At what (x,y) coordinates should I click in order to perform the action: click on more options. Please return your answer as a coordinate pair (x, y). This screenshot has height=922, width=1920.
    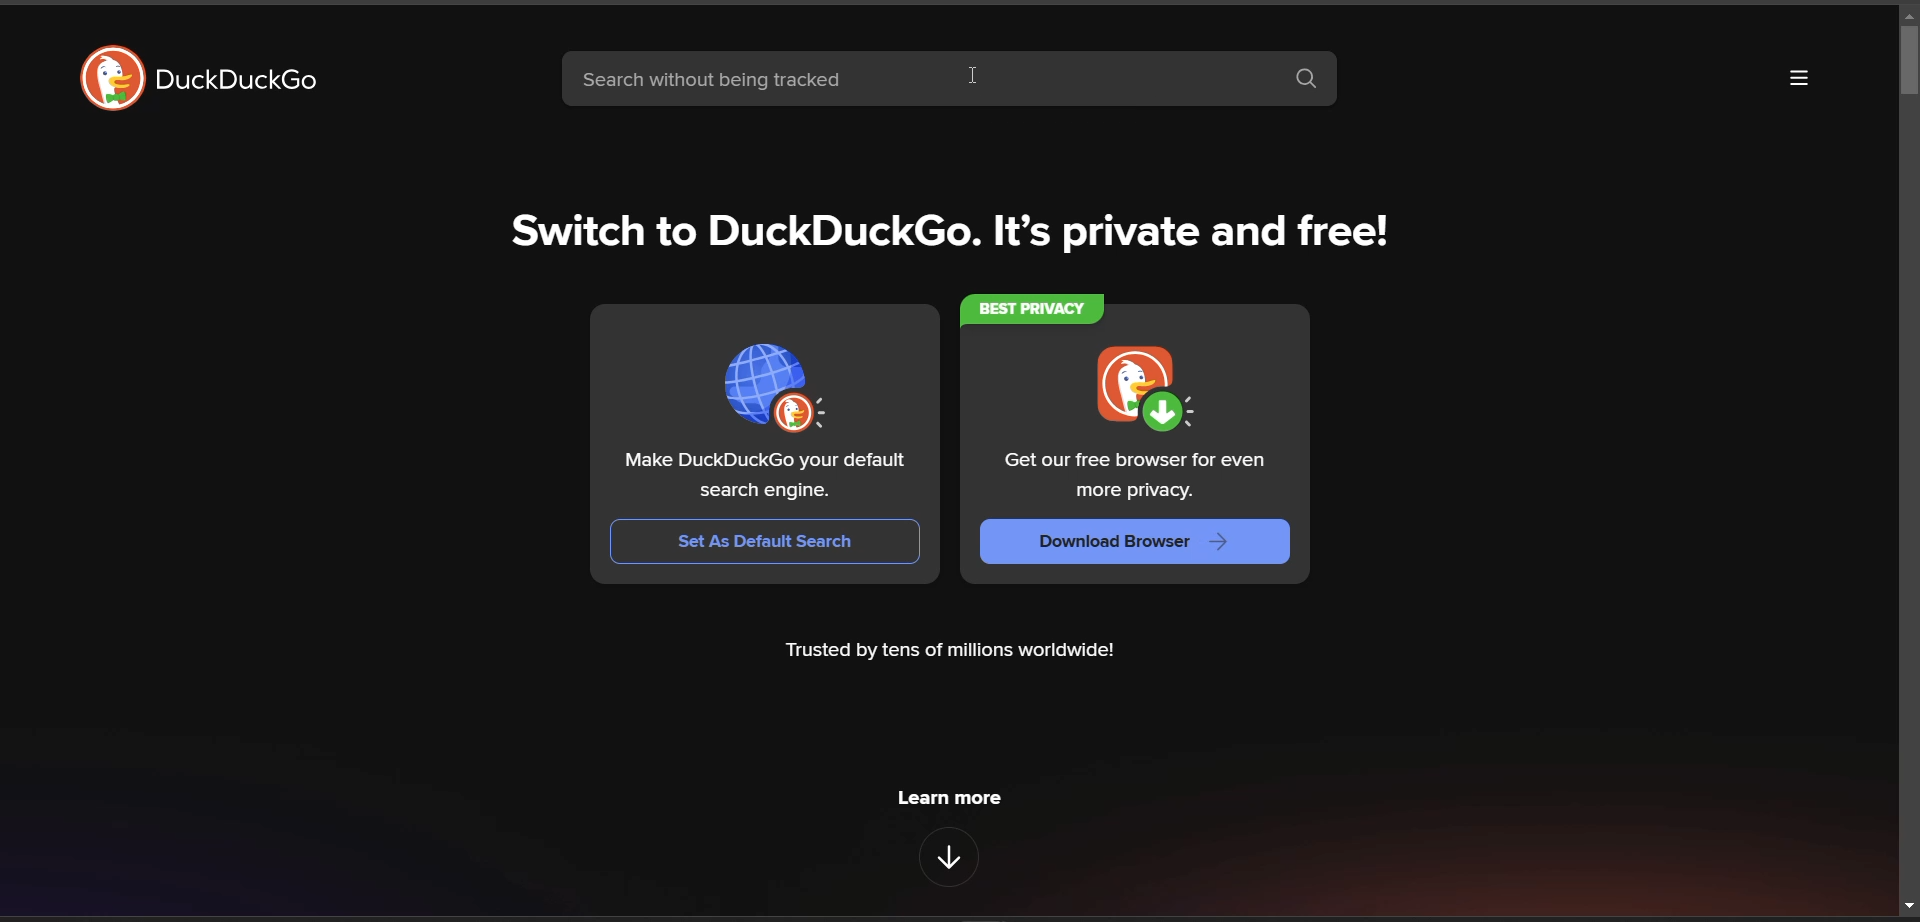
    Looking at the image, I should click on (1800, 82).